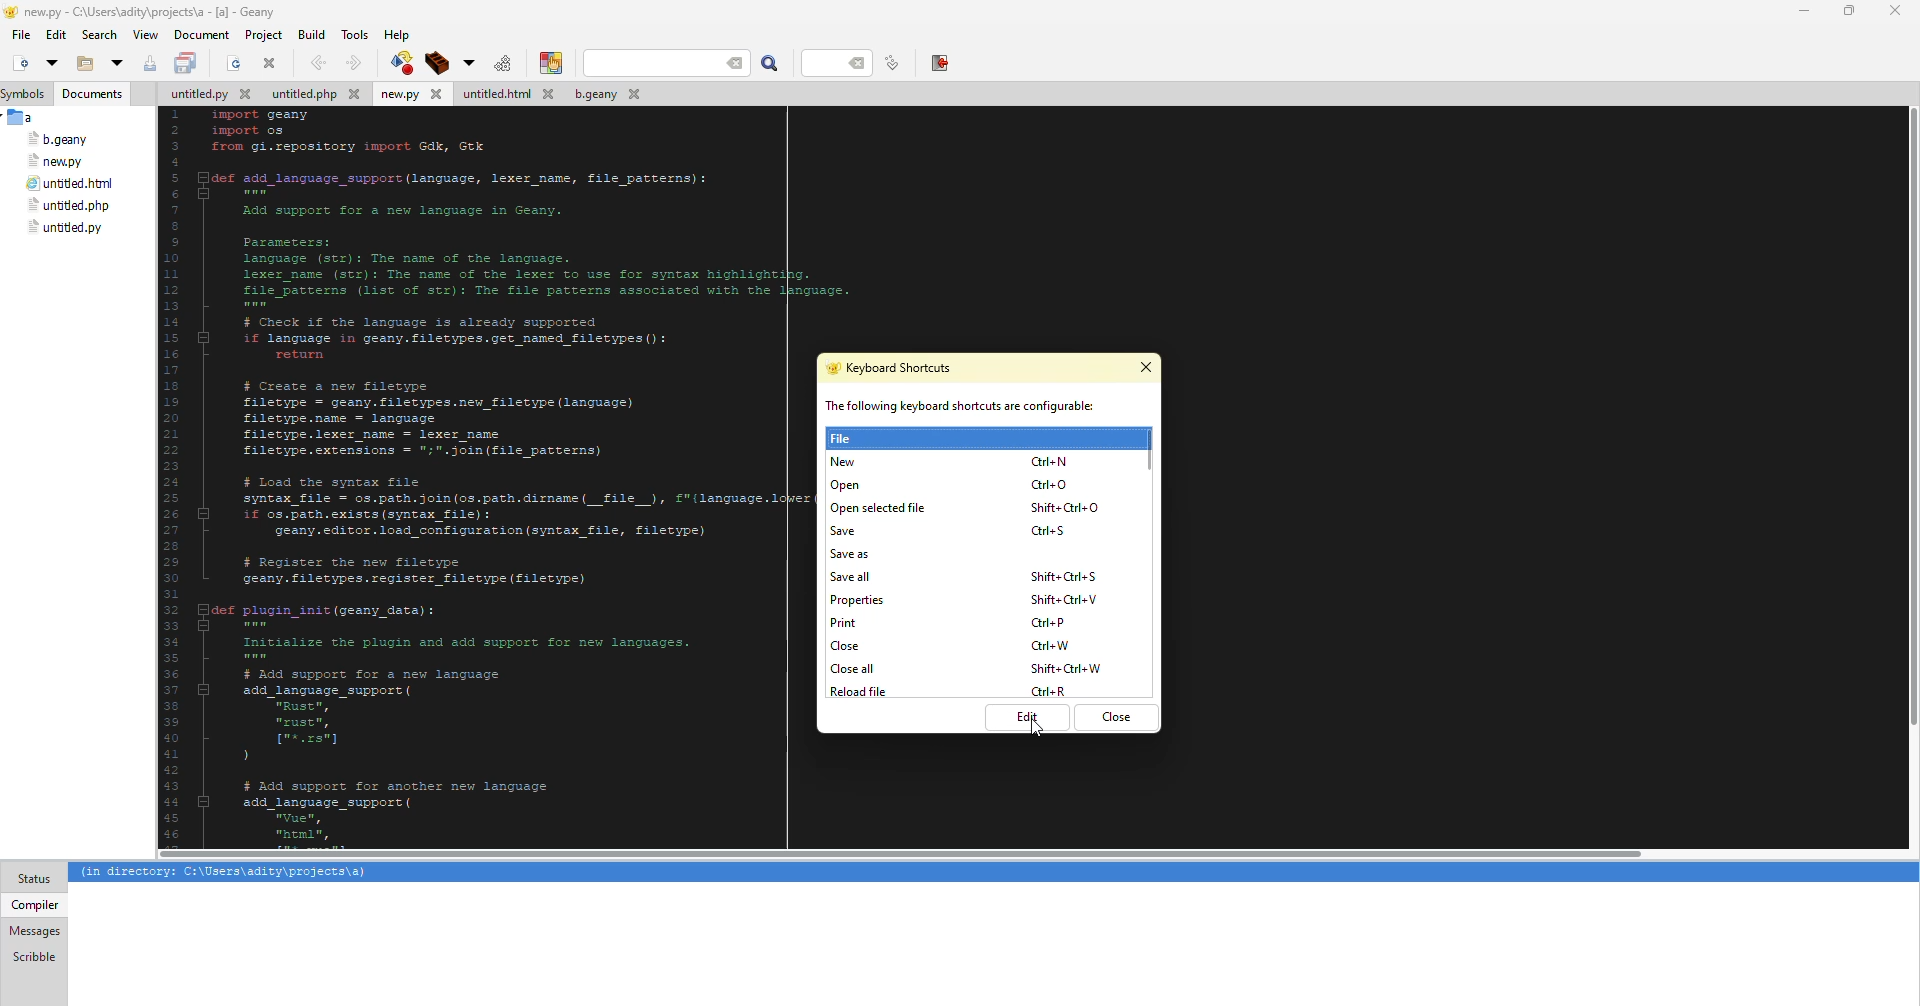  I want to click on save, so click(844, 531).